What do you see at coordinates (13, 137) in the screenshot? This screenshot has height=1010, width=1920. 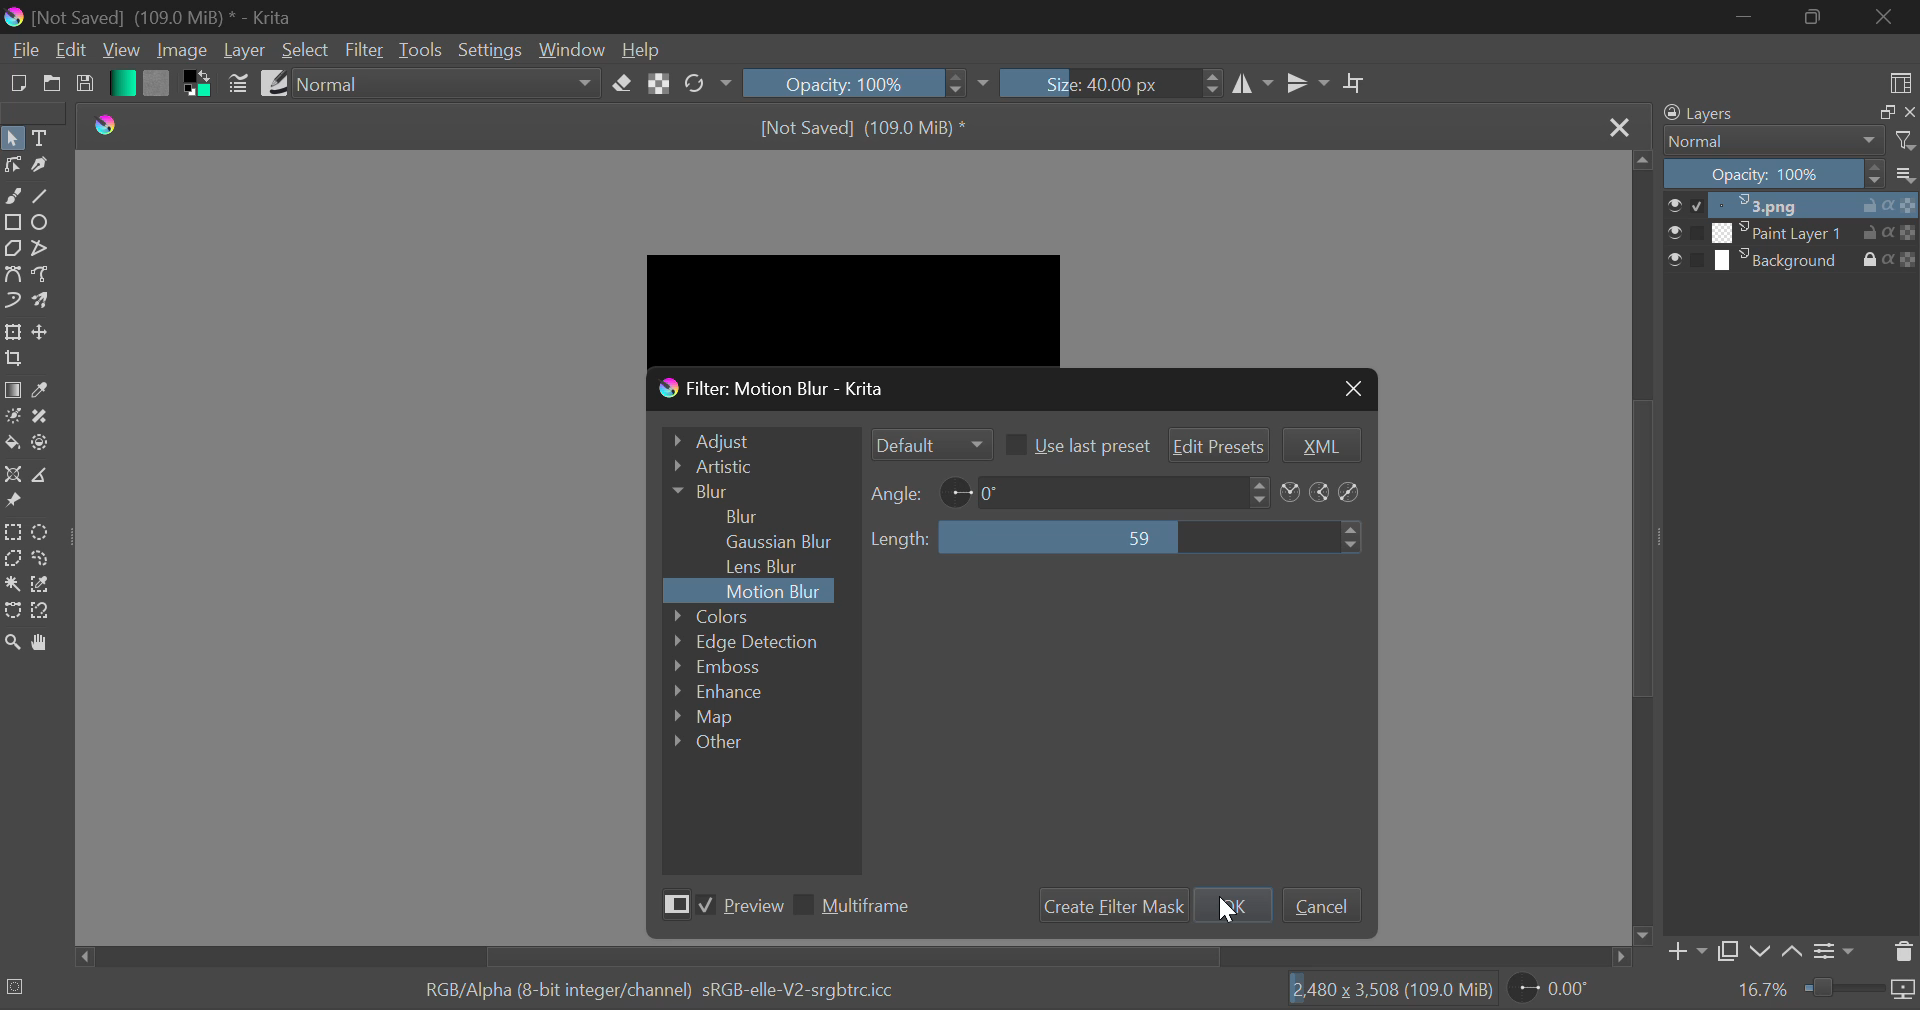 I see `Select` at bounding box center [13, 137].